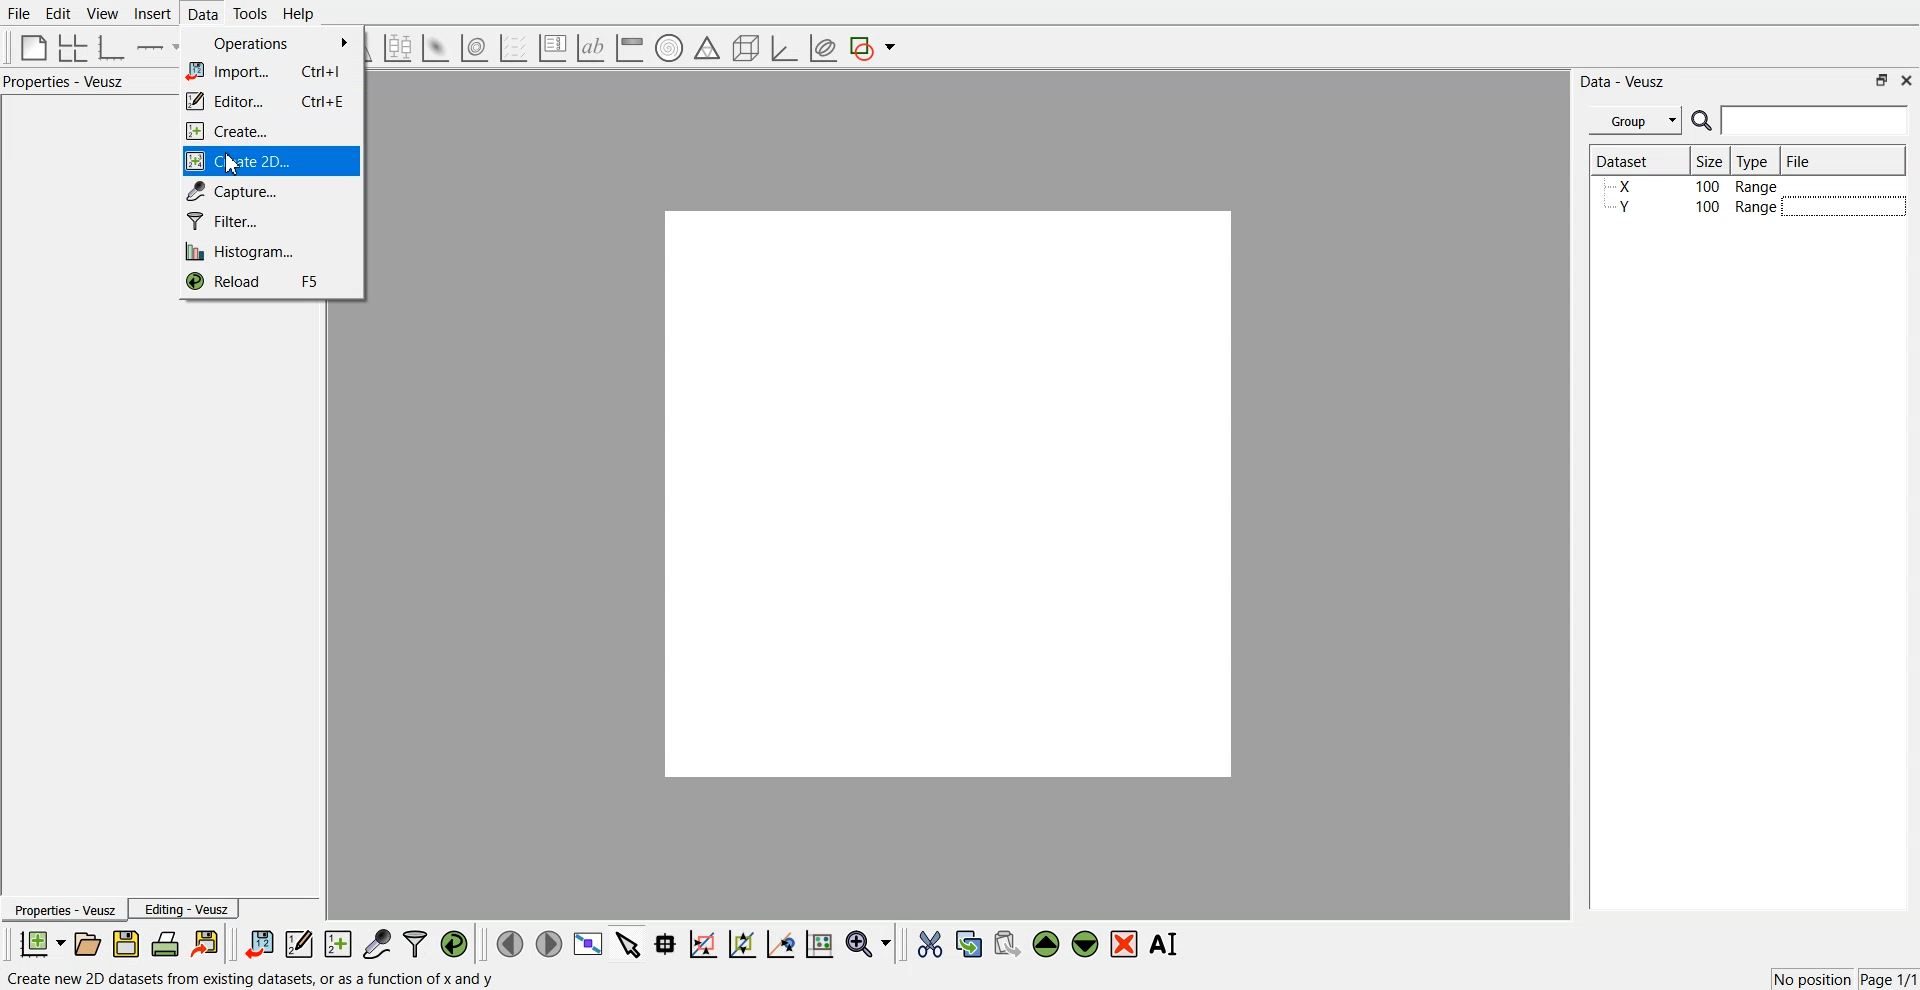 Image resolution: width=1920 pixels, height=990 pixels. Describe the element at coordinates (207, 943) in the screenshot. I see `Export to graphic format` at that location.